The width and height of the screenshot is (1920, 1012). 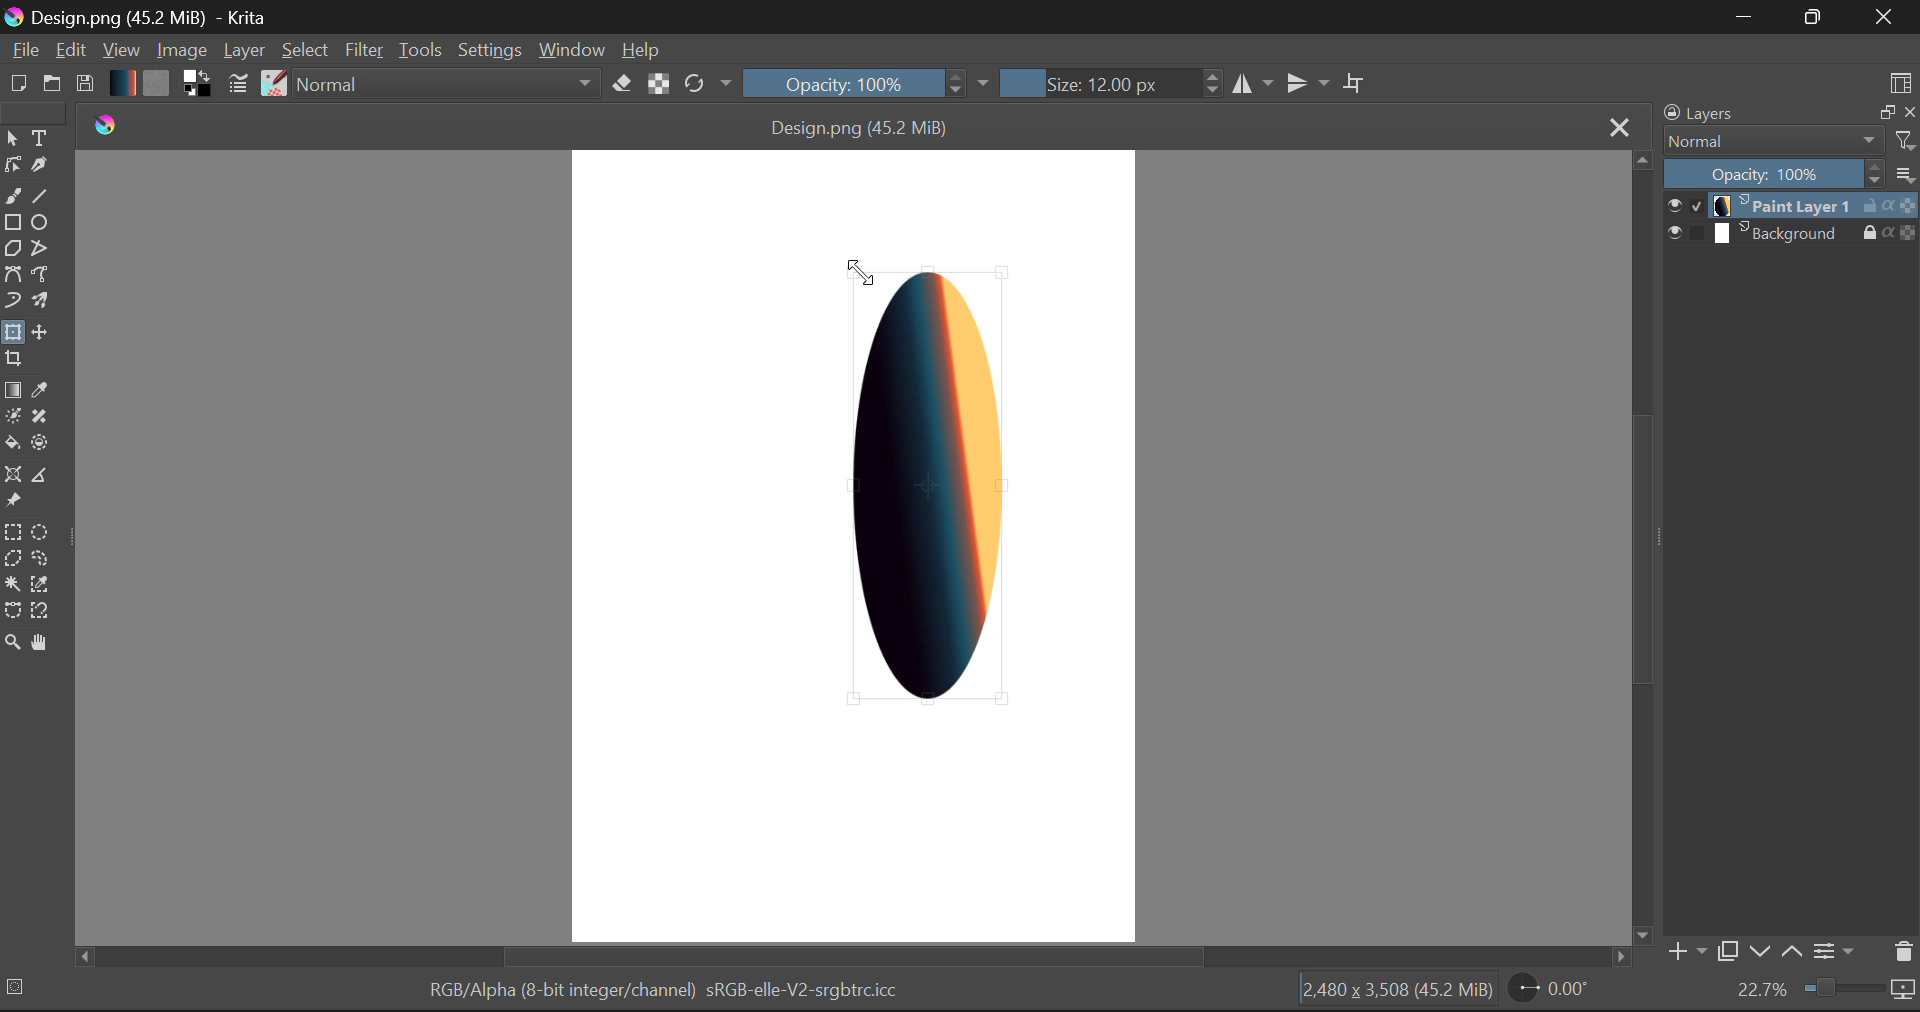 I want to click on Continuous Selection, so click(x=12, y=586).